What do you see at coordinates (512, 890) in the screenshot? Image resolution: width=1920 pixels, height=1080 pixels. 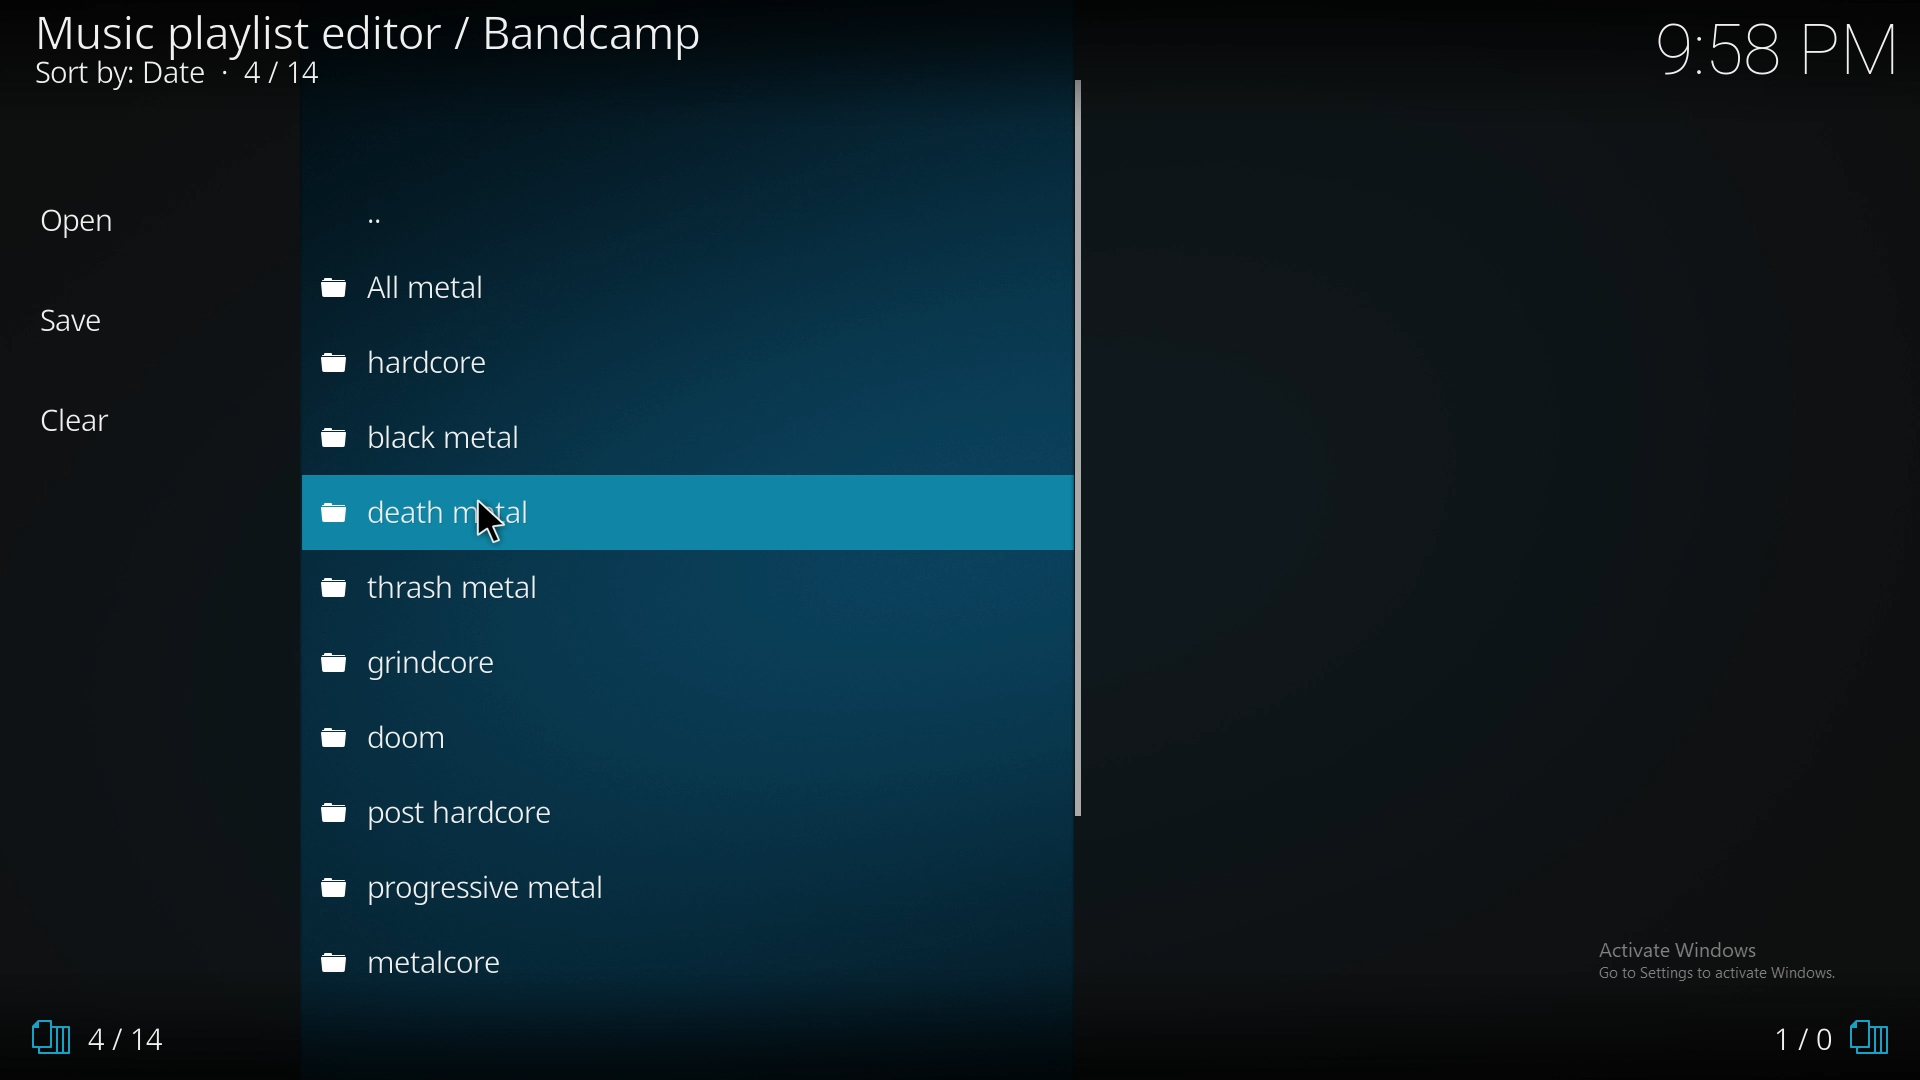 I see `music genre` at bounding box center [512, 890].